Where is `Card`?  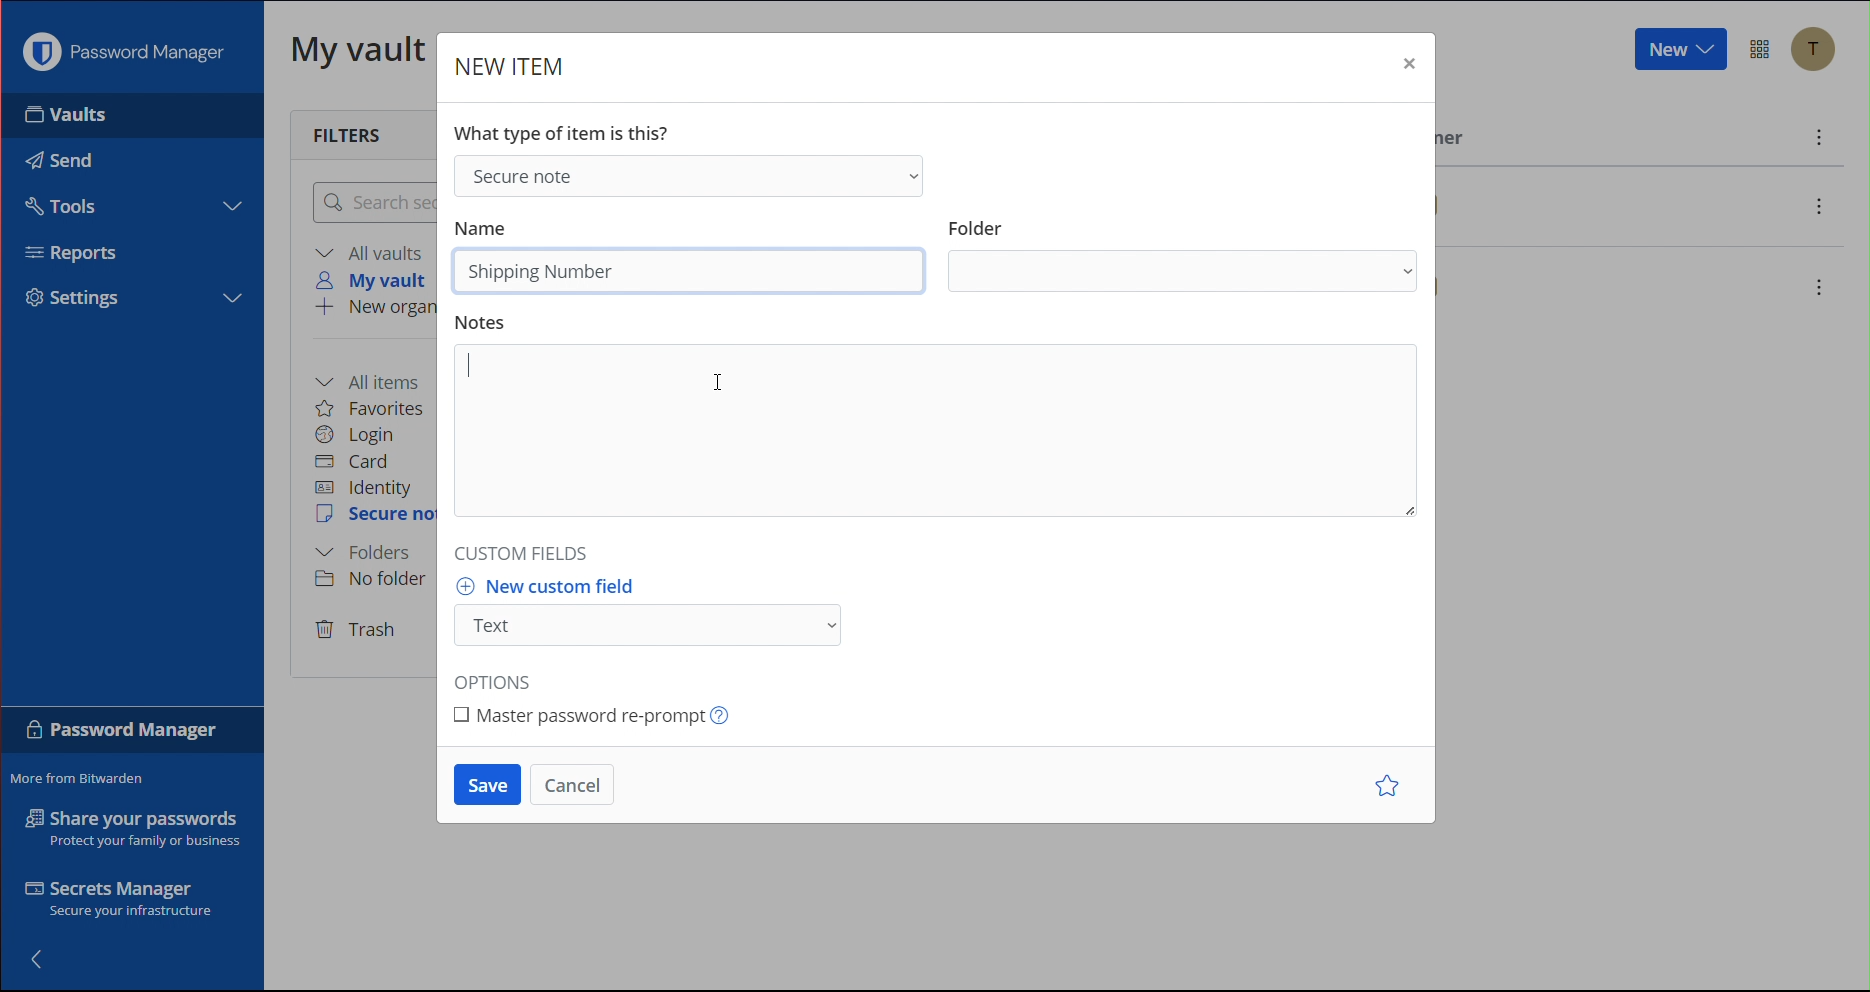 Card is located at coordinates (363, 461).